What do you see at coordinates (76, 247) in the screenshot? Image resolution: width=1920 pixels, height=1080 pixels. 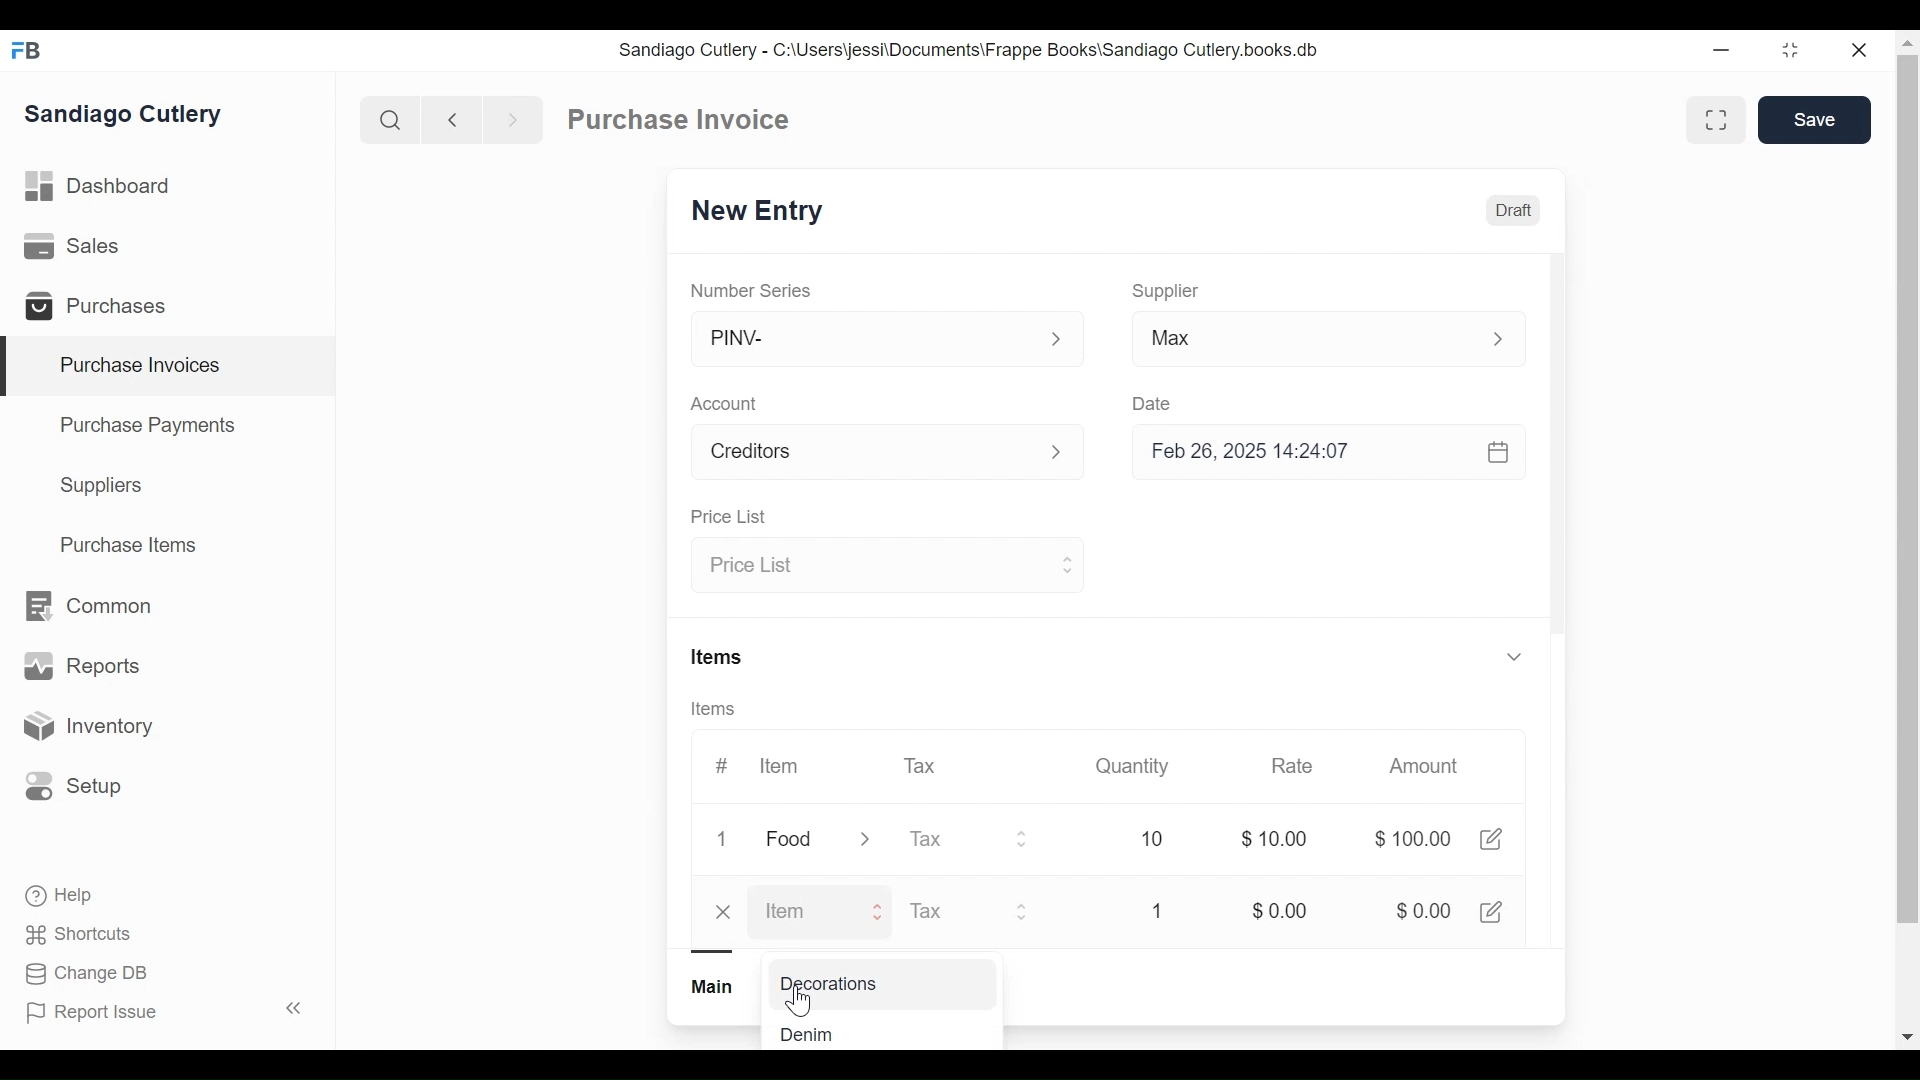 I see `Sales` at bounding box center [76, 247].